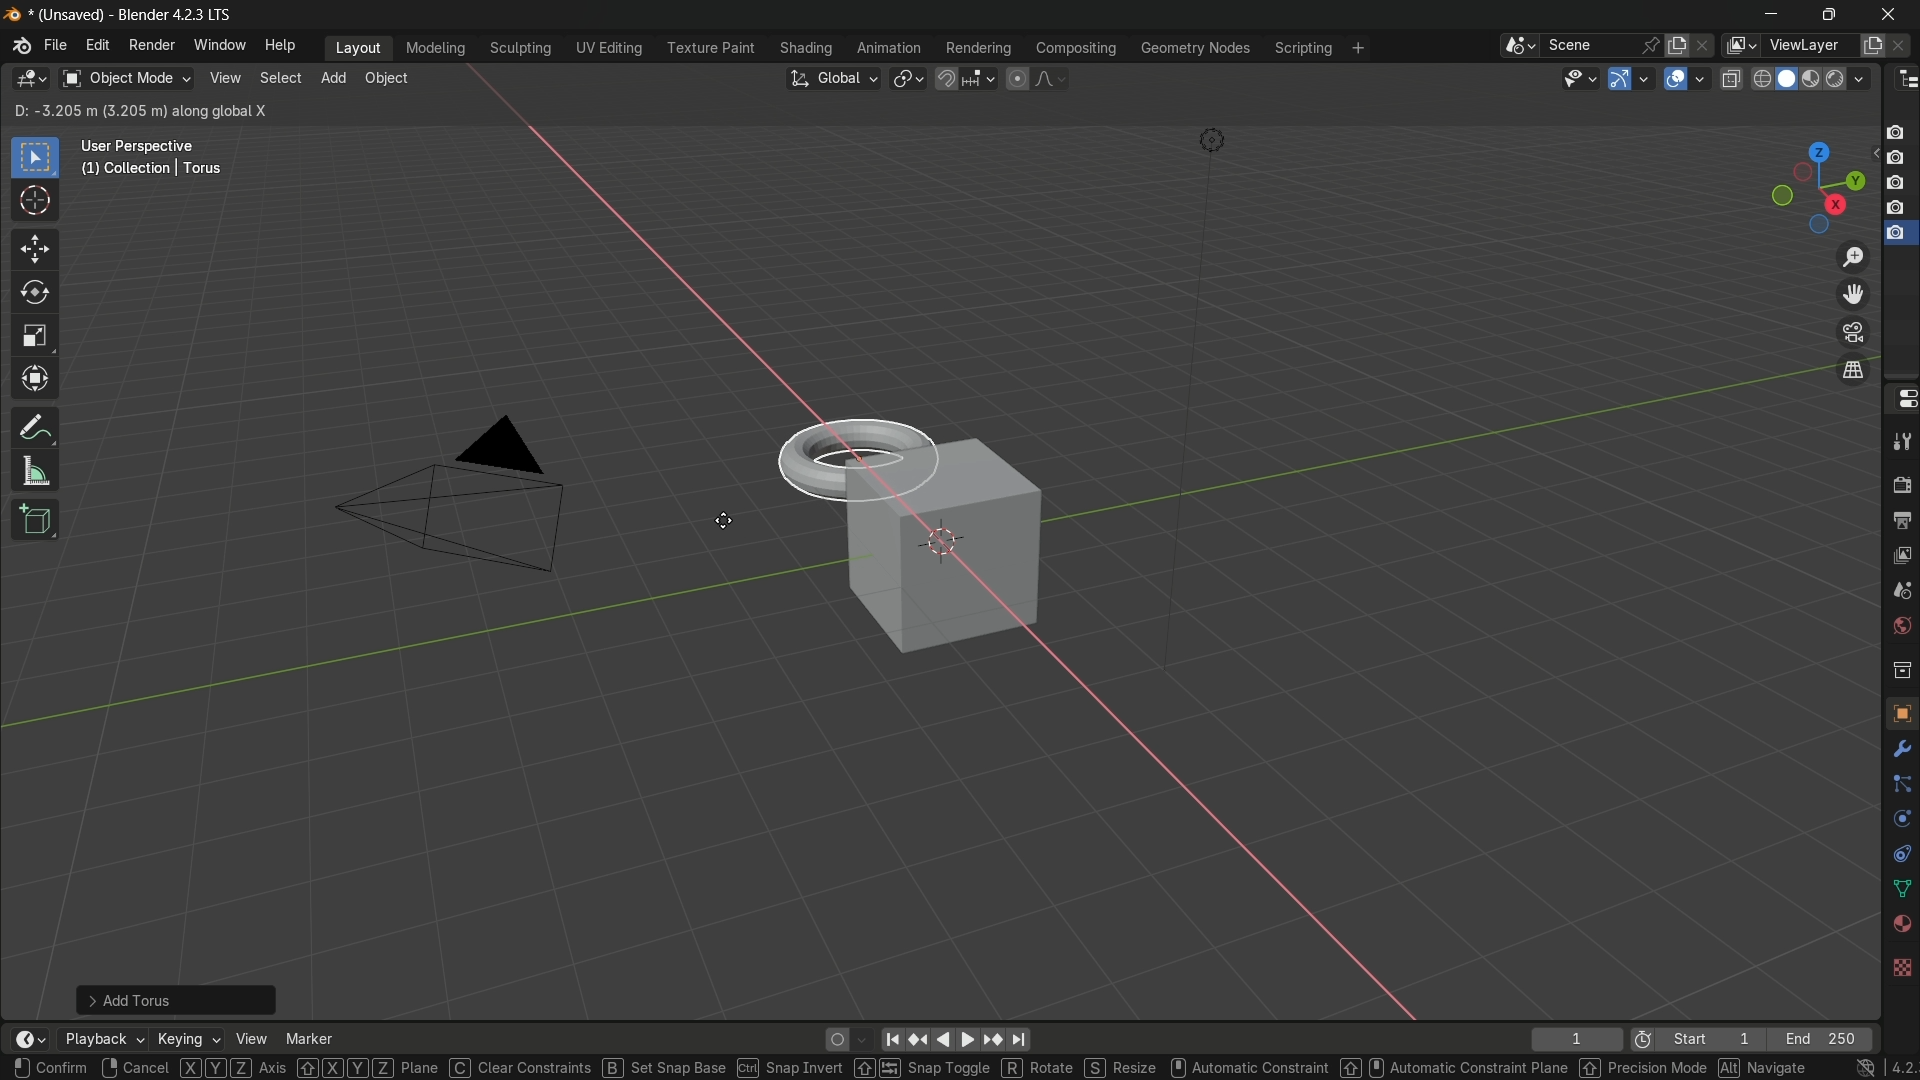 Image resolution: width=1920 pixels, height=1080 pixels. Describe the element at coordinates (1830, 15) in the screenshot. I see `maximize or restore` at that location.